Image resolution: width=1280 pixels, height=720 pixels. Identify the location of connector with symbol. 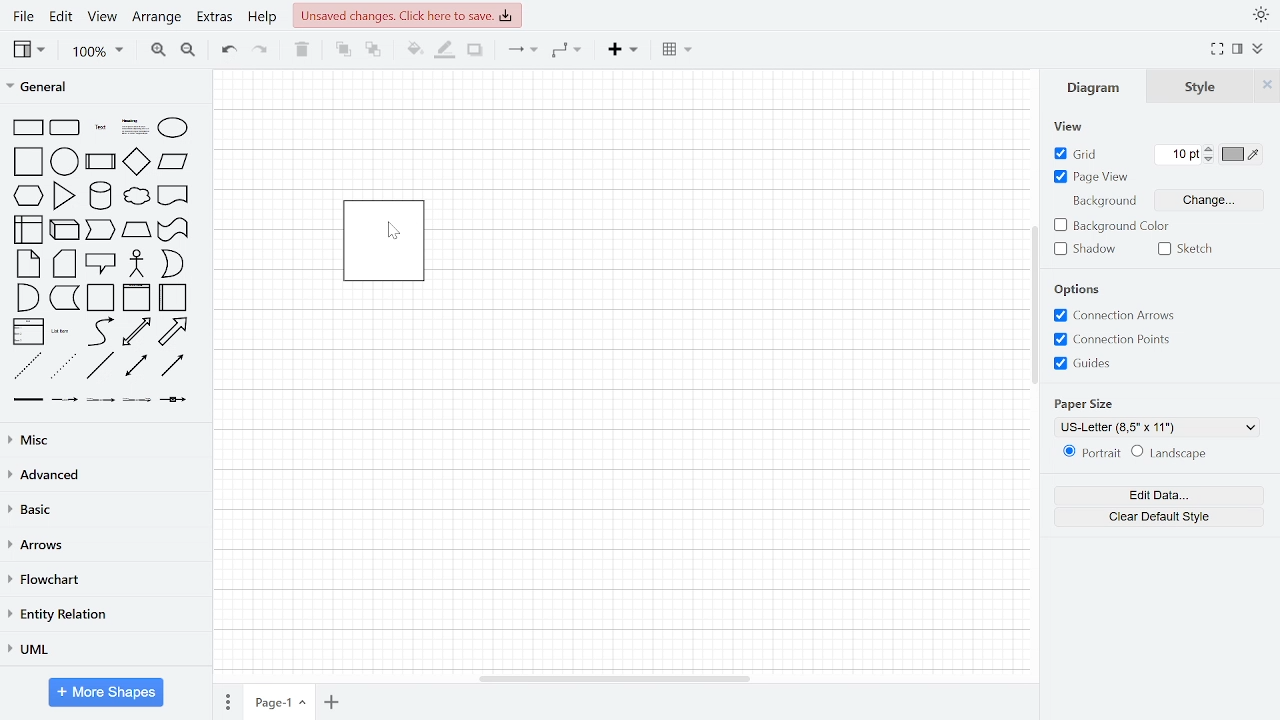
(171, 402).